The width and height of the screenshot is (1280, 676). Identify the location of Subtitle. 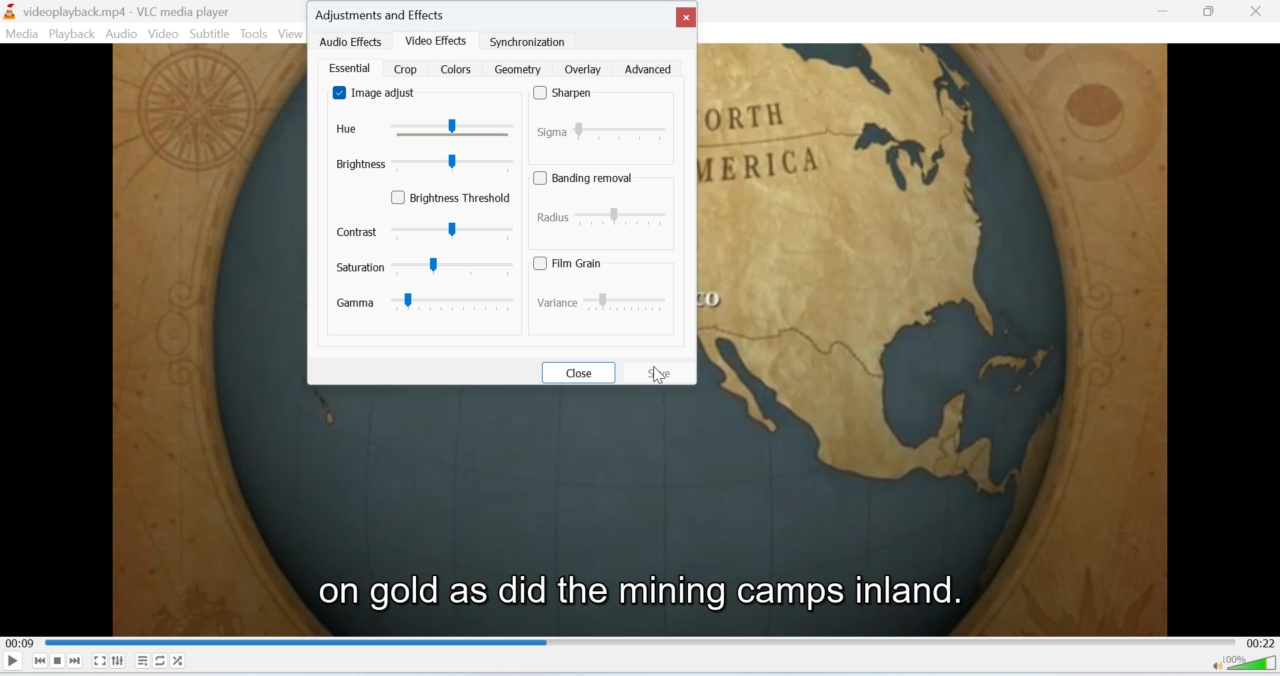
(209, 35).